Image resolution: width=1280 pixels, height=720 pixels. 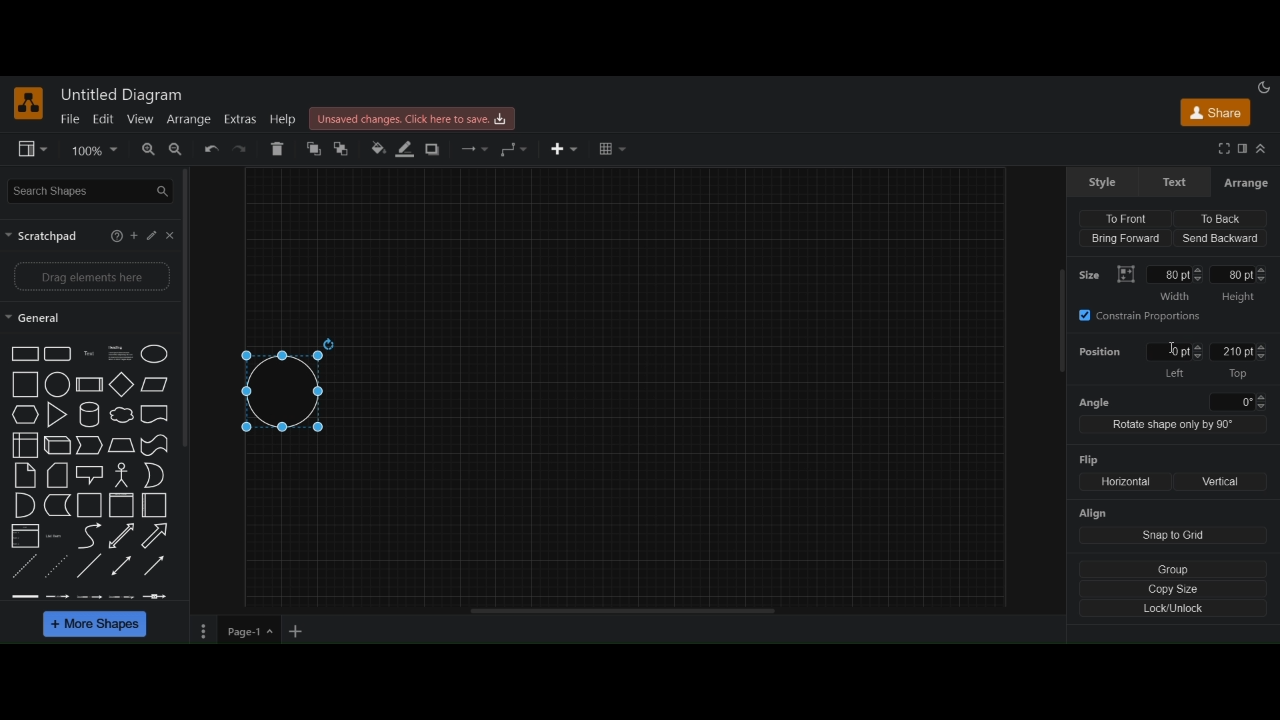 What do you see at coordinates (1264, 86) in the screenshot?
I see `appearance` at bounding box center [1264, 86].